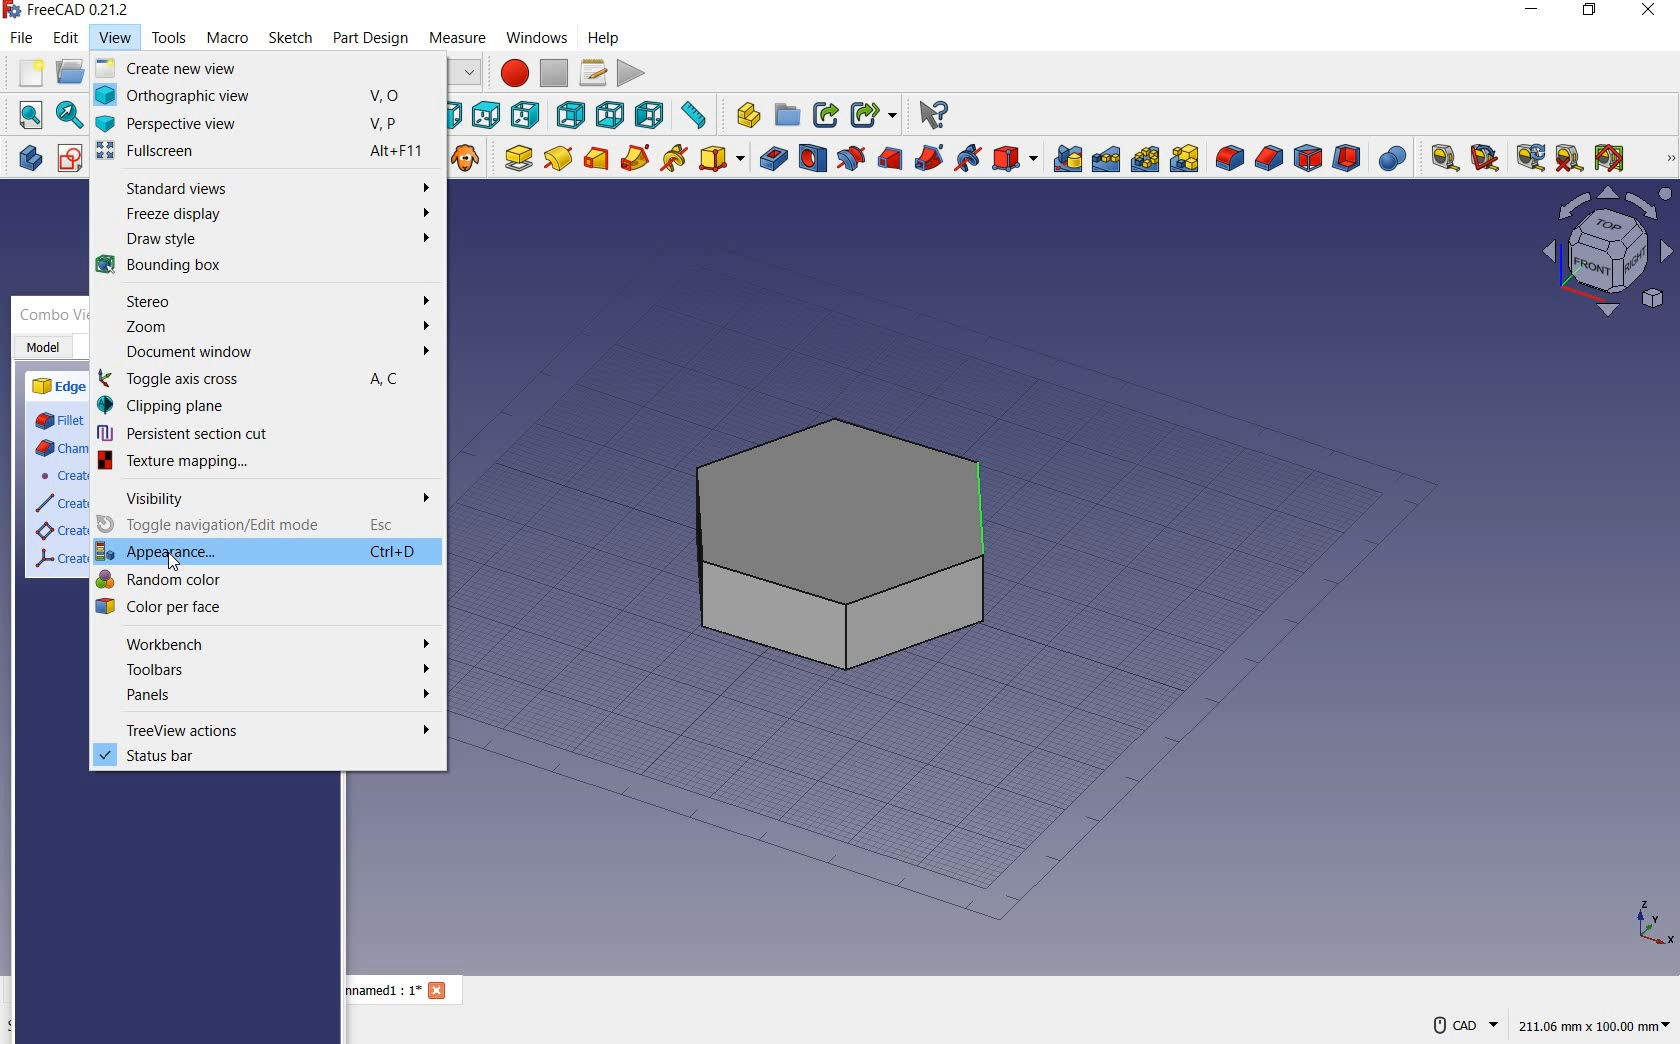 This screenshot has width=1680, height=1044. Describe the element at coordinates (636, 157) in the screenshot. I see `additive pipe` at that location.